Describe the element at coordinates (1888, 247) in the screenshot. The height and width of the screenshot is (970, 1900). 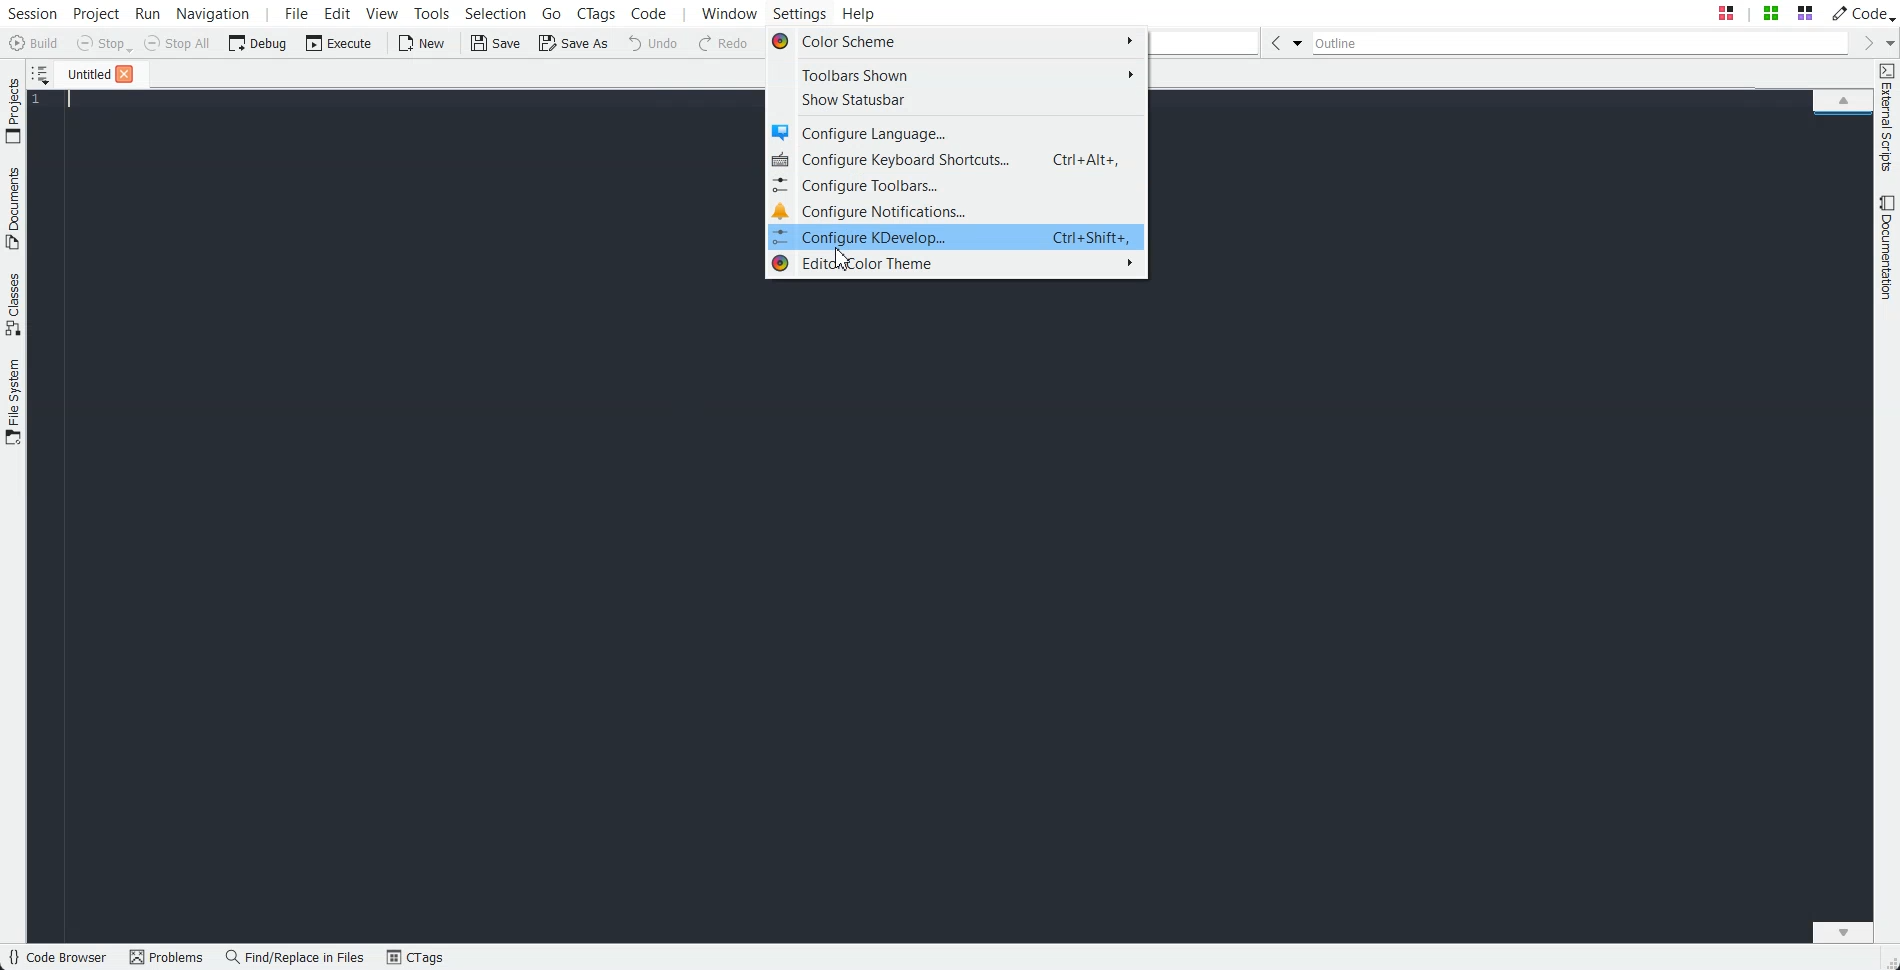
I see `Documentation` at that location.